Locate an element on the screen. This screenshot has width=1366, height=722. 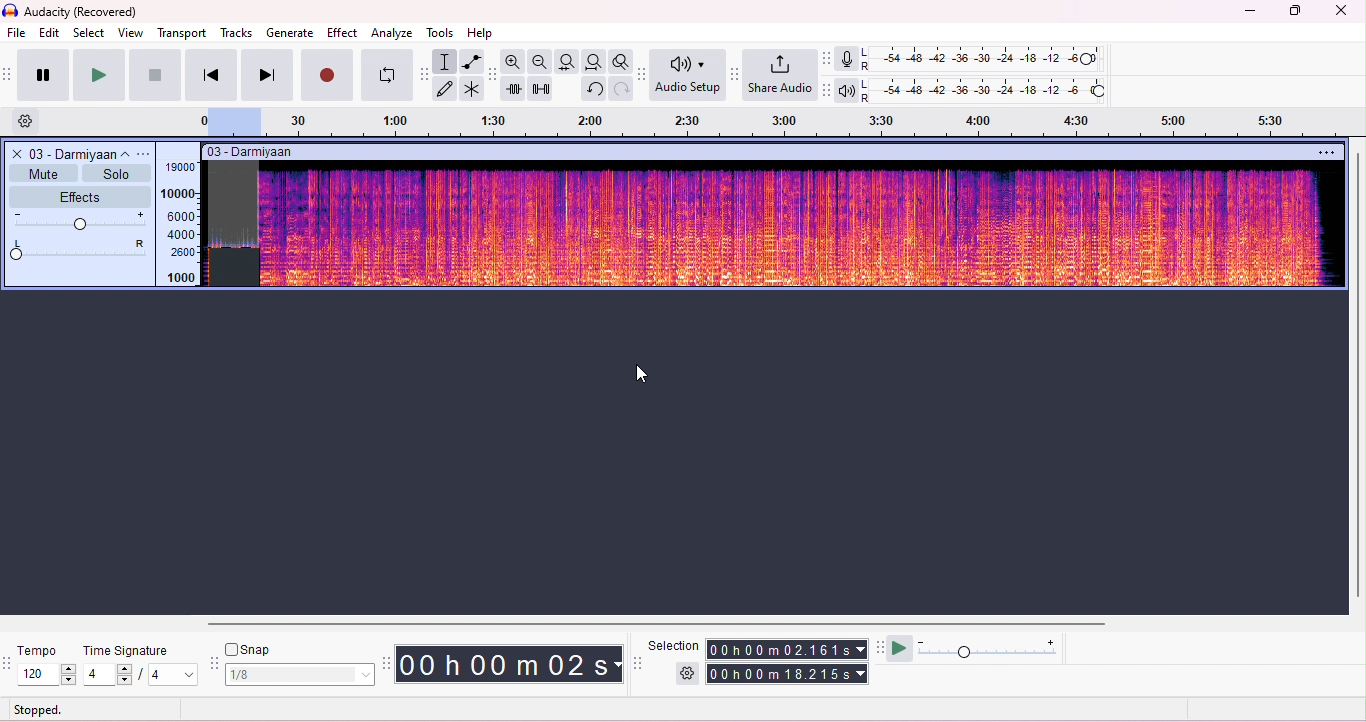
zoom out is located at coordinates (539, 60).